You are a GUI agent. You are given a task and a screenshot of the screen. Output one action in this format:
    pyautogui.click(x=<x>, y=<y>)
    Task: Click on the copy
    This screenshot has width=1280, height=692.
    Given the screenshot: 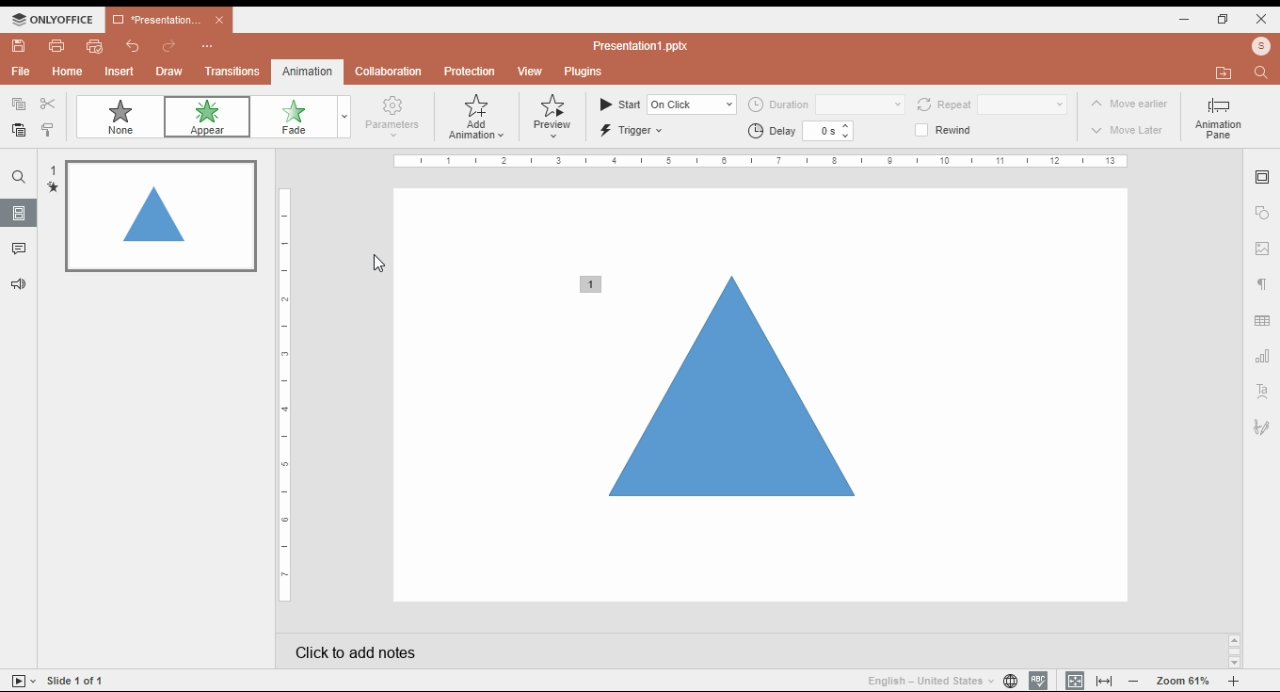 What is the action you would take?
    pyautogui.click(x=19, y=104)
    